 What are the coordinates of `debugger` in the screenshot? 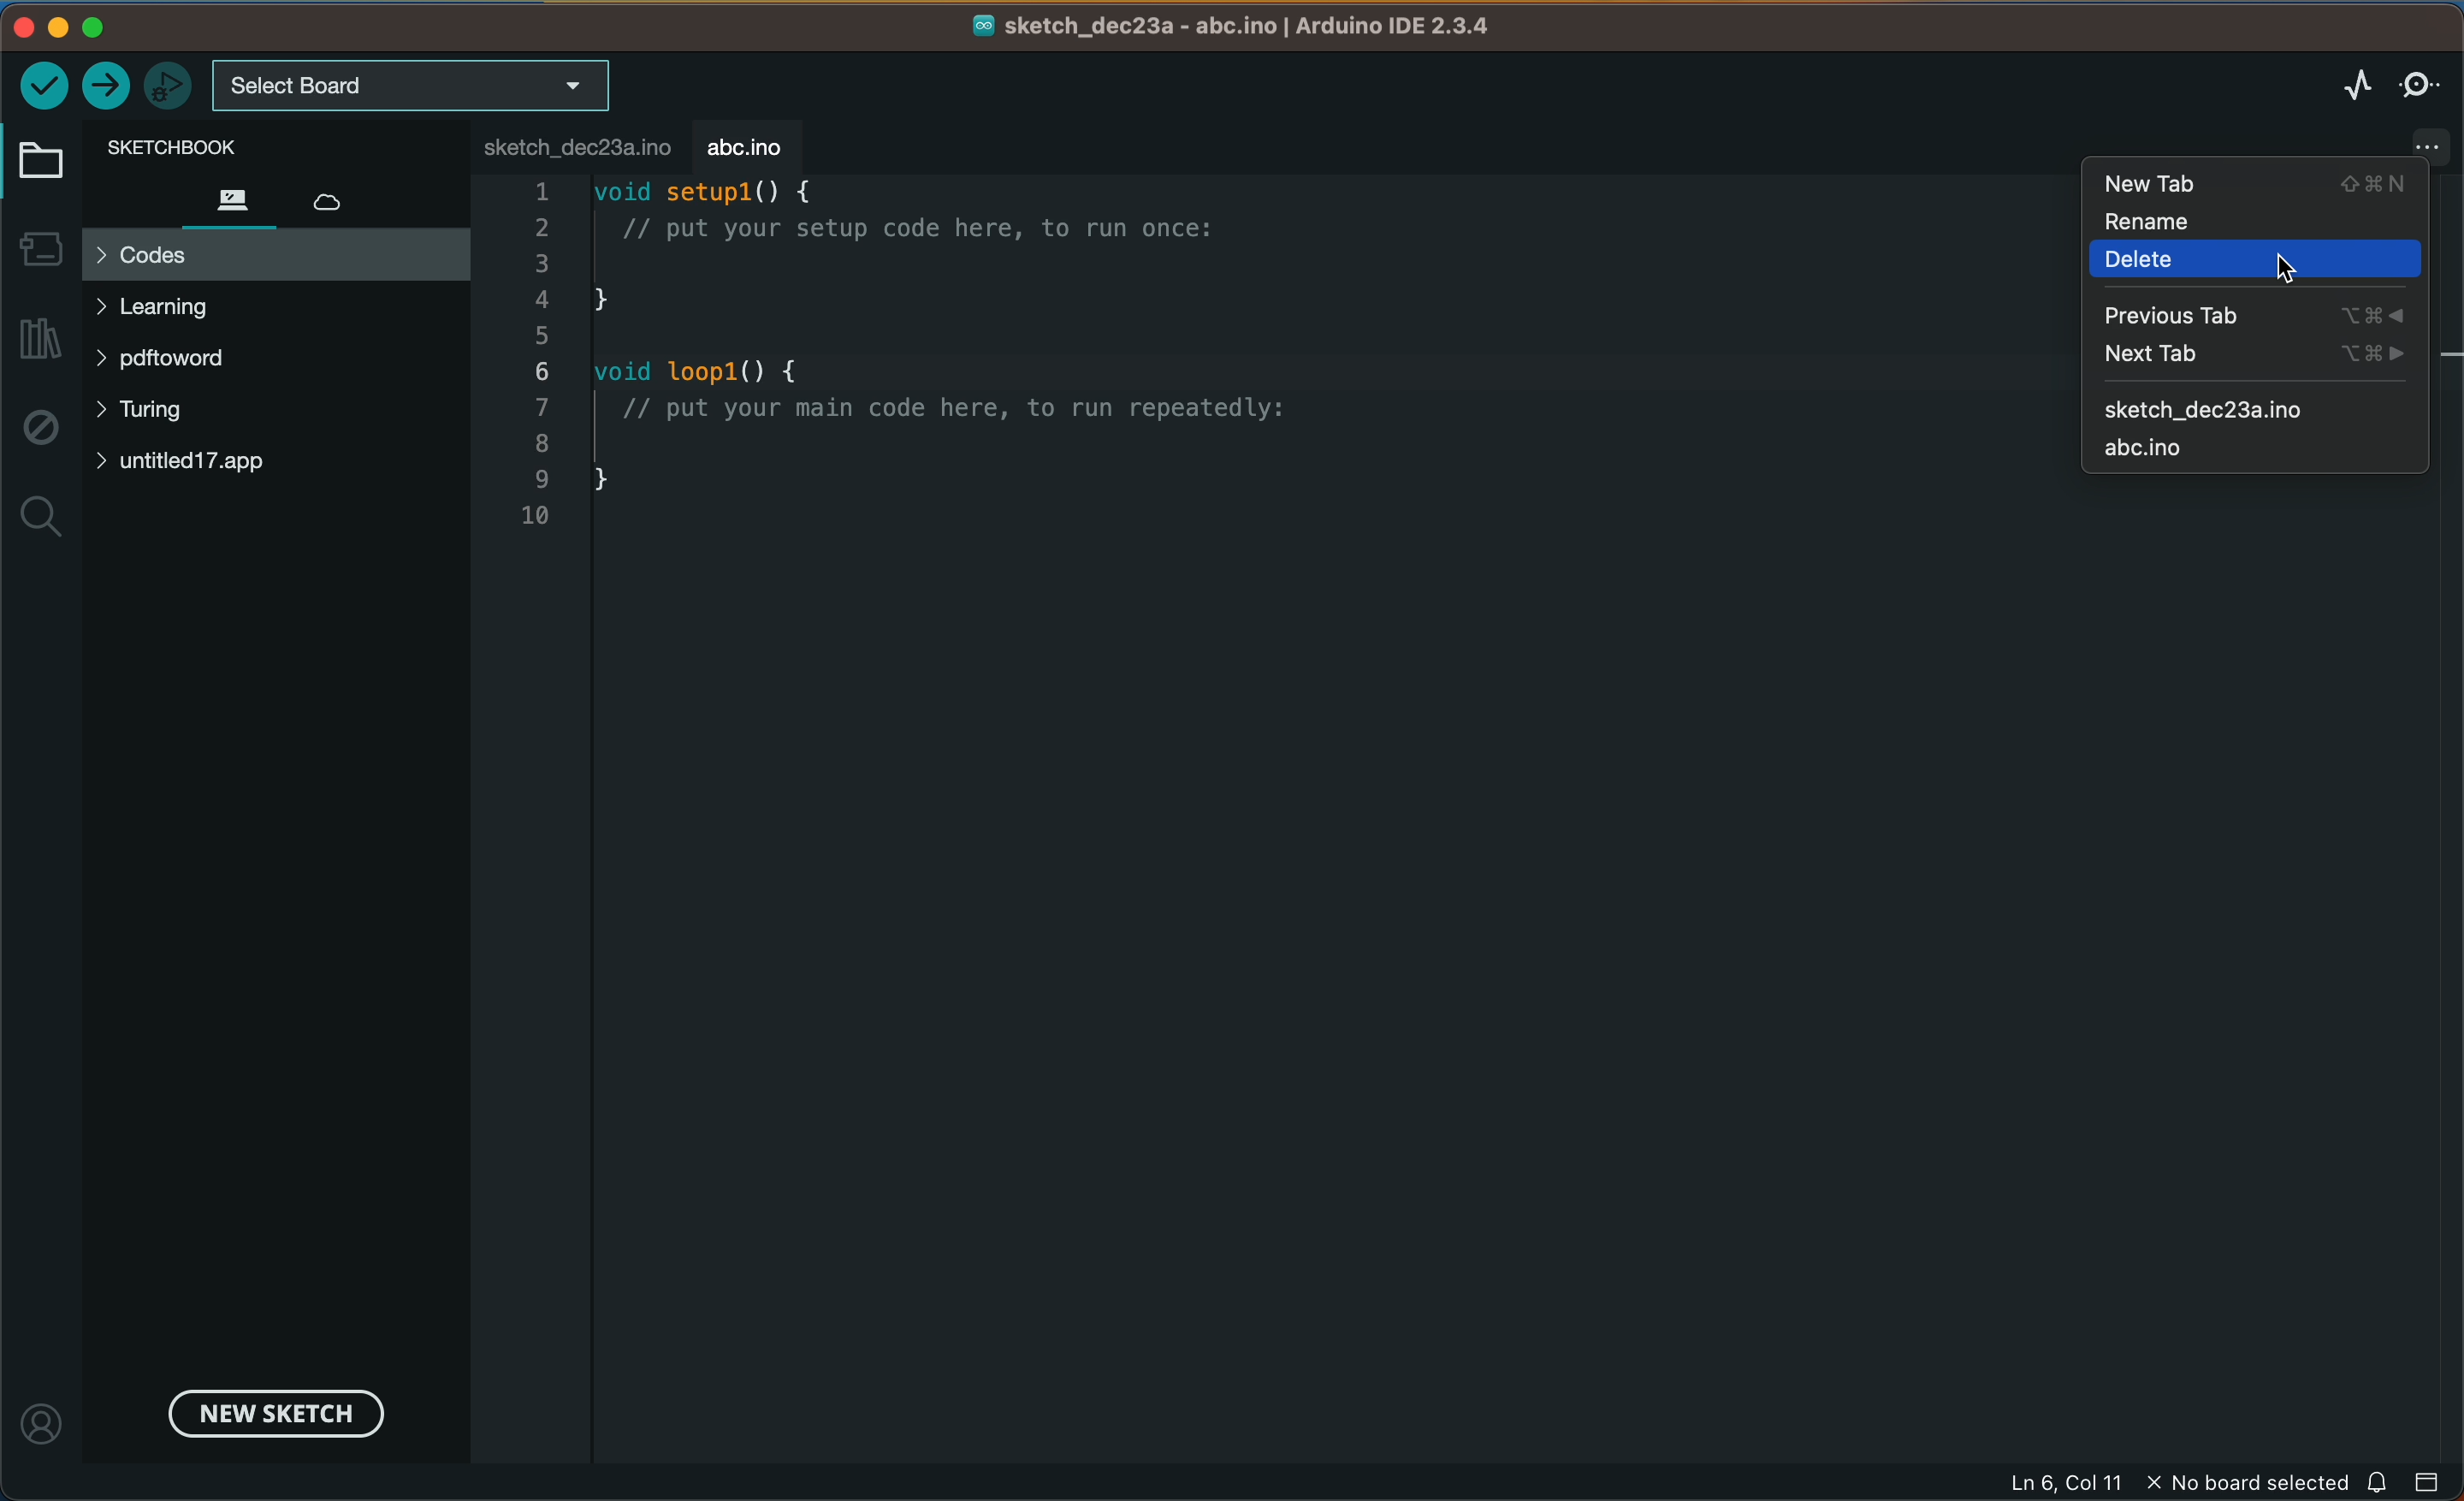 It's located at (165, 87).